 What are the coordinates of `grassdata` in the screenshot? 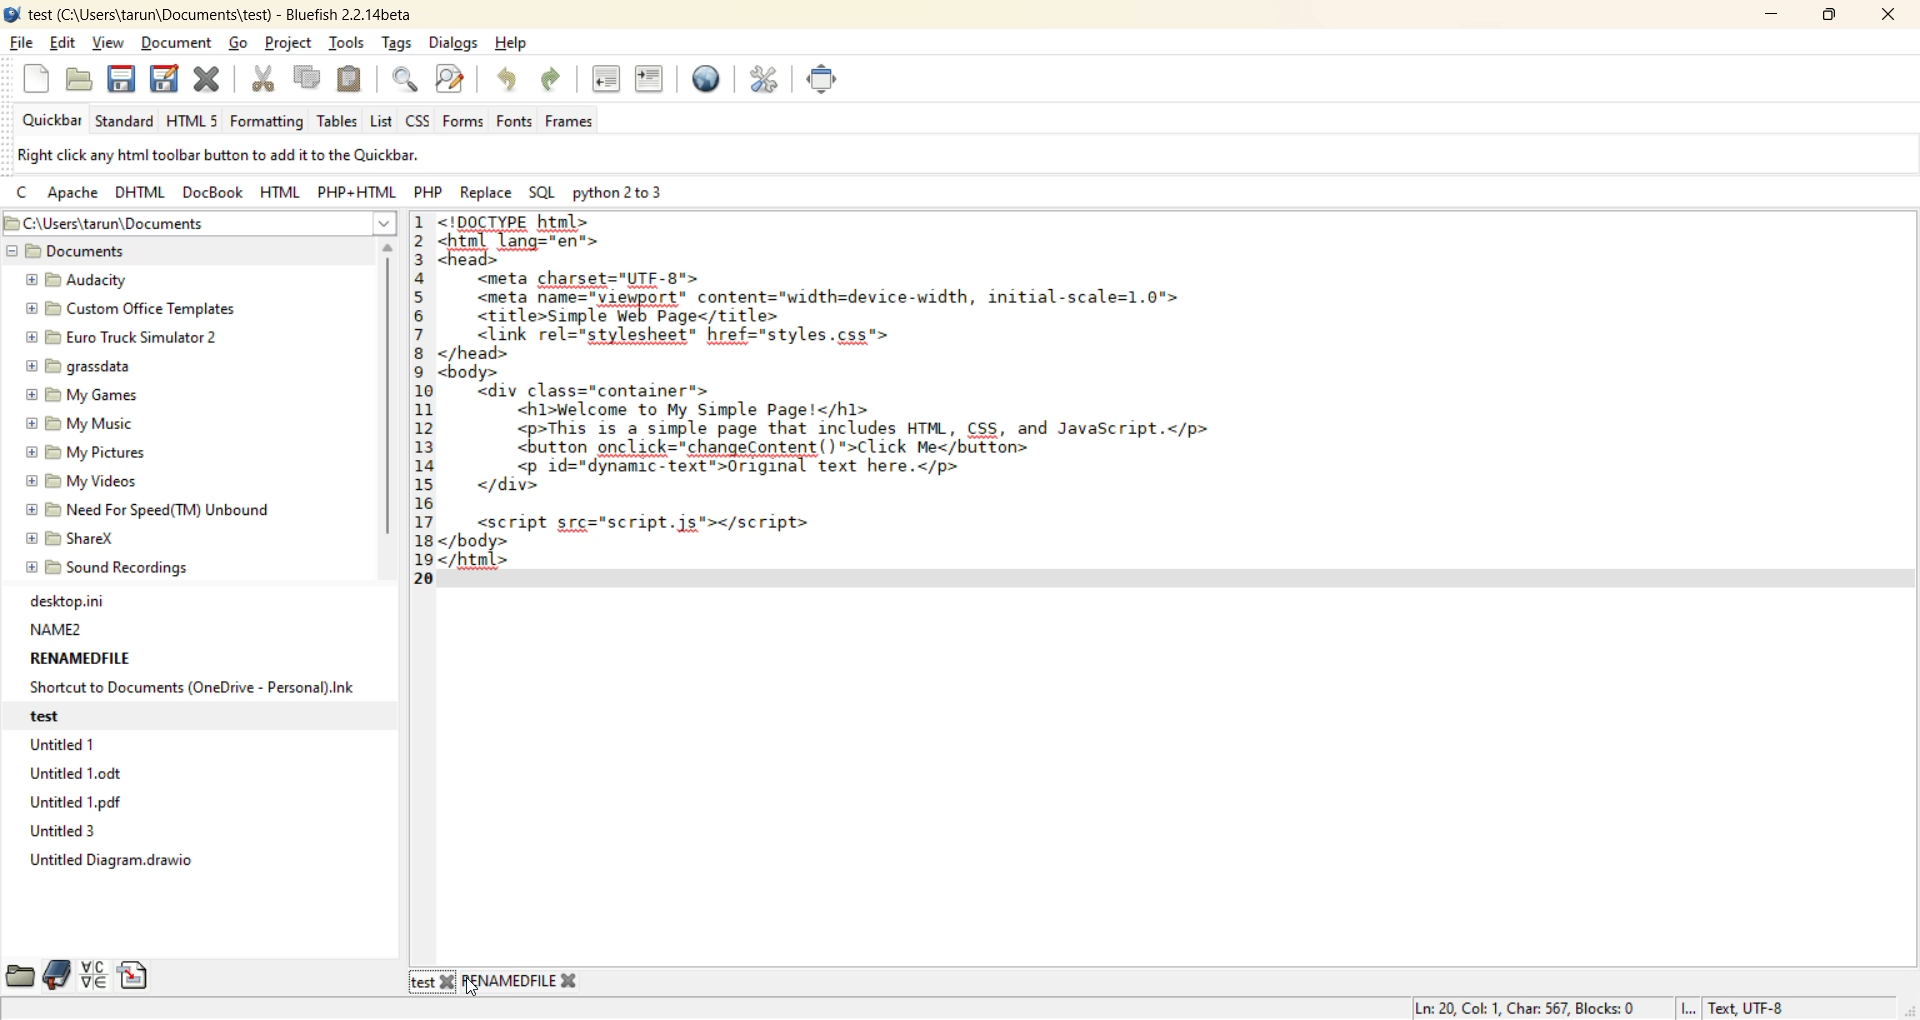 It's located at (83, 369).